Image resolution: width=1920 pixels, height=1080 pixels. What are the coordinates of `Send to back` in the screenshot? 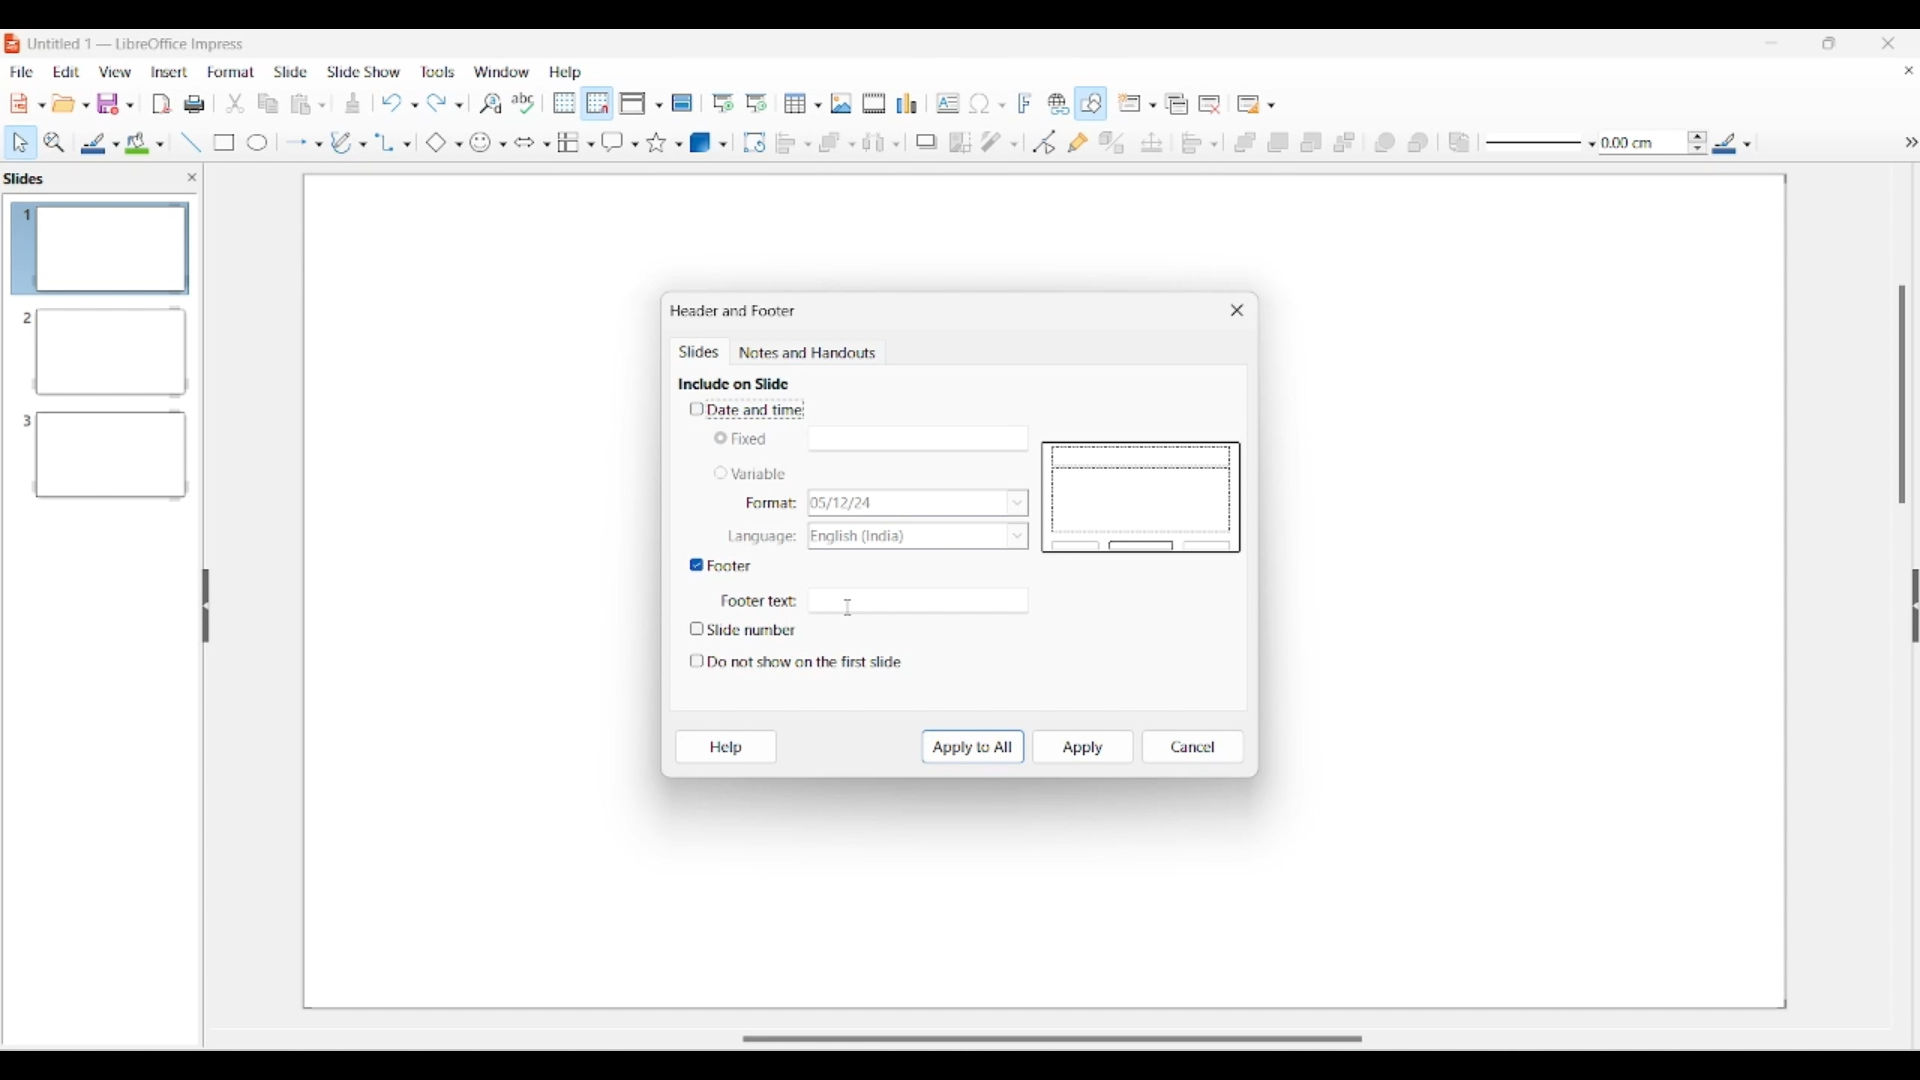 It's located at (1344, 142).